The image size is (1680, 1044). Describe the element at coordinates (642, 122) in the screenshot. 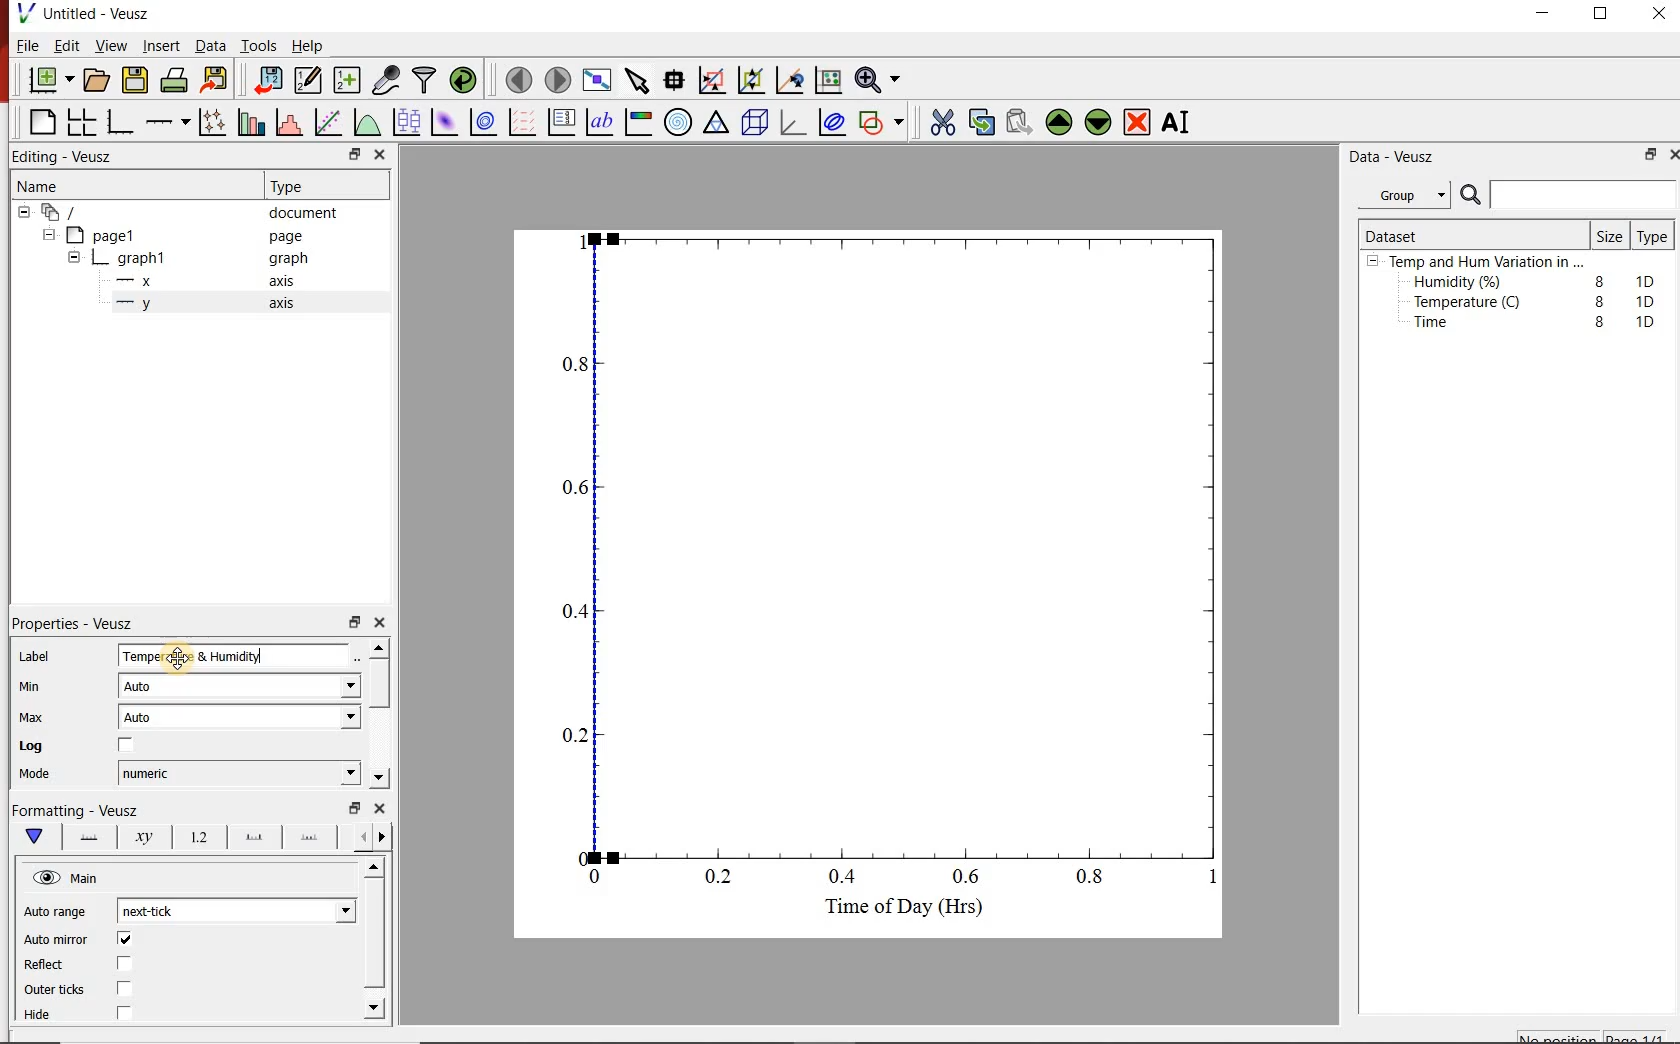

I see `image color bar` at that location.